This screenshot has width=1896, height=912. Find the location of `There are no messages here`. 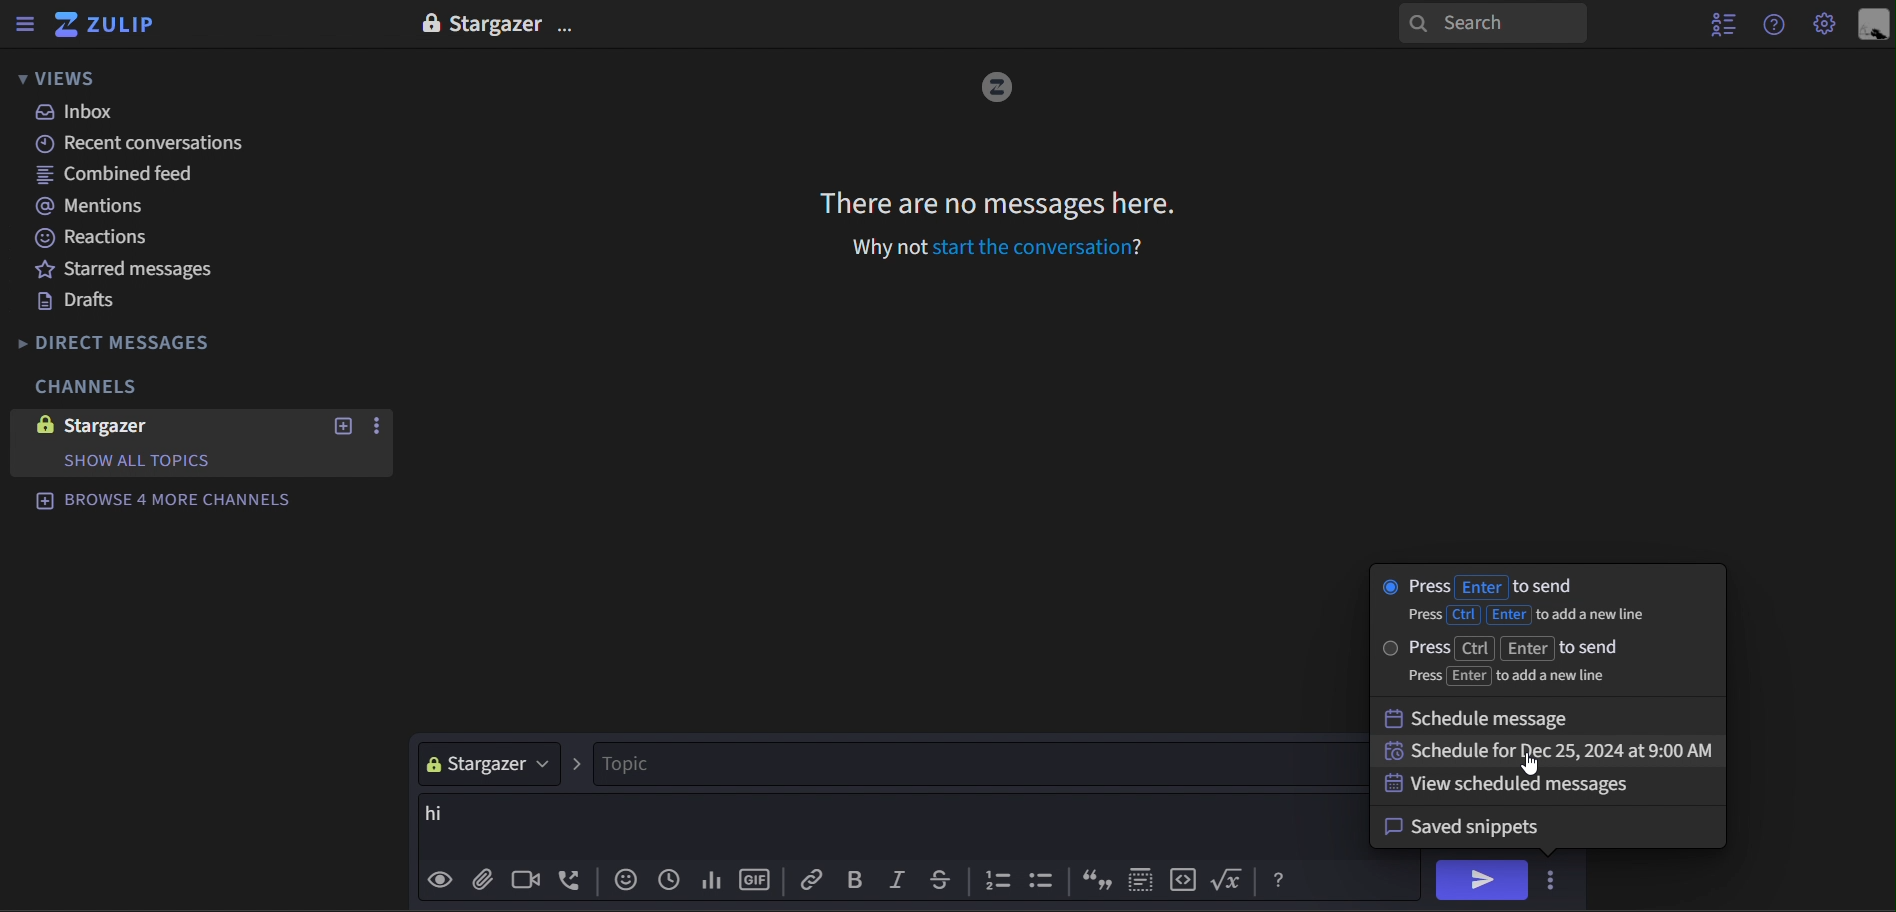

There are no messages here is located at coordinates (1003, 207).